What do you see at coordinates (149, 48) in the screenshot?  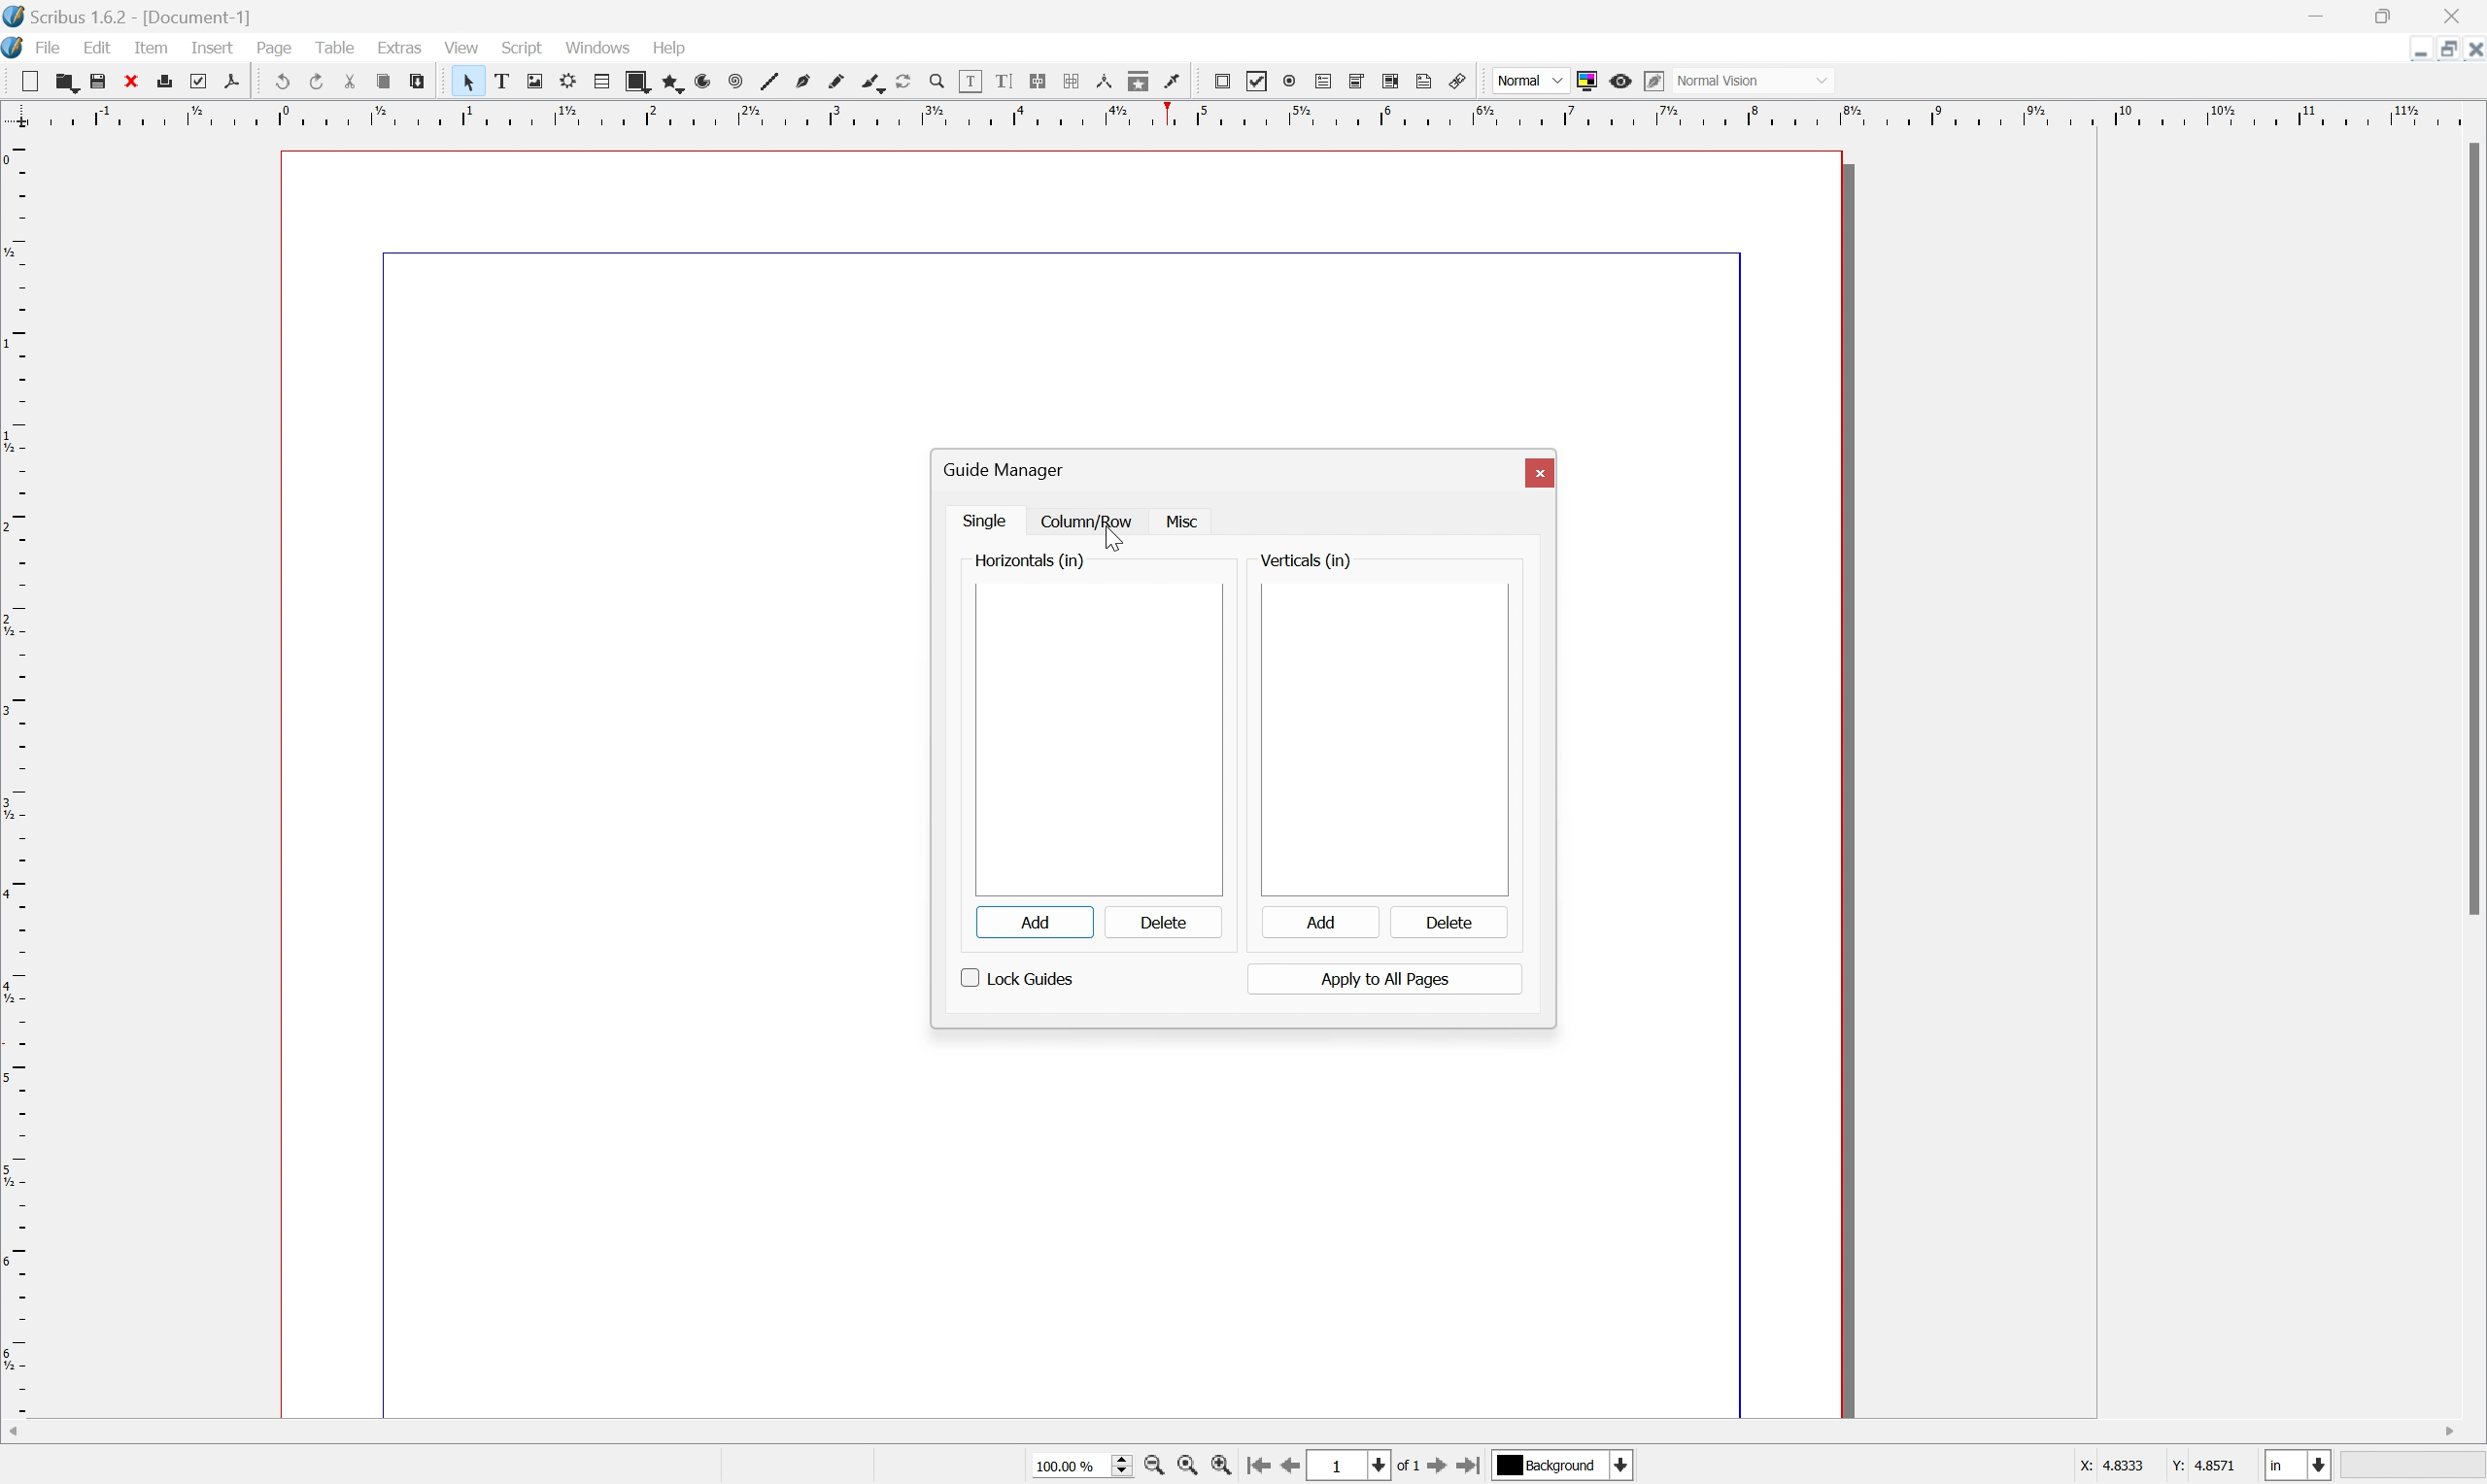 I see `item` at bounding box center [149, 48].